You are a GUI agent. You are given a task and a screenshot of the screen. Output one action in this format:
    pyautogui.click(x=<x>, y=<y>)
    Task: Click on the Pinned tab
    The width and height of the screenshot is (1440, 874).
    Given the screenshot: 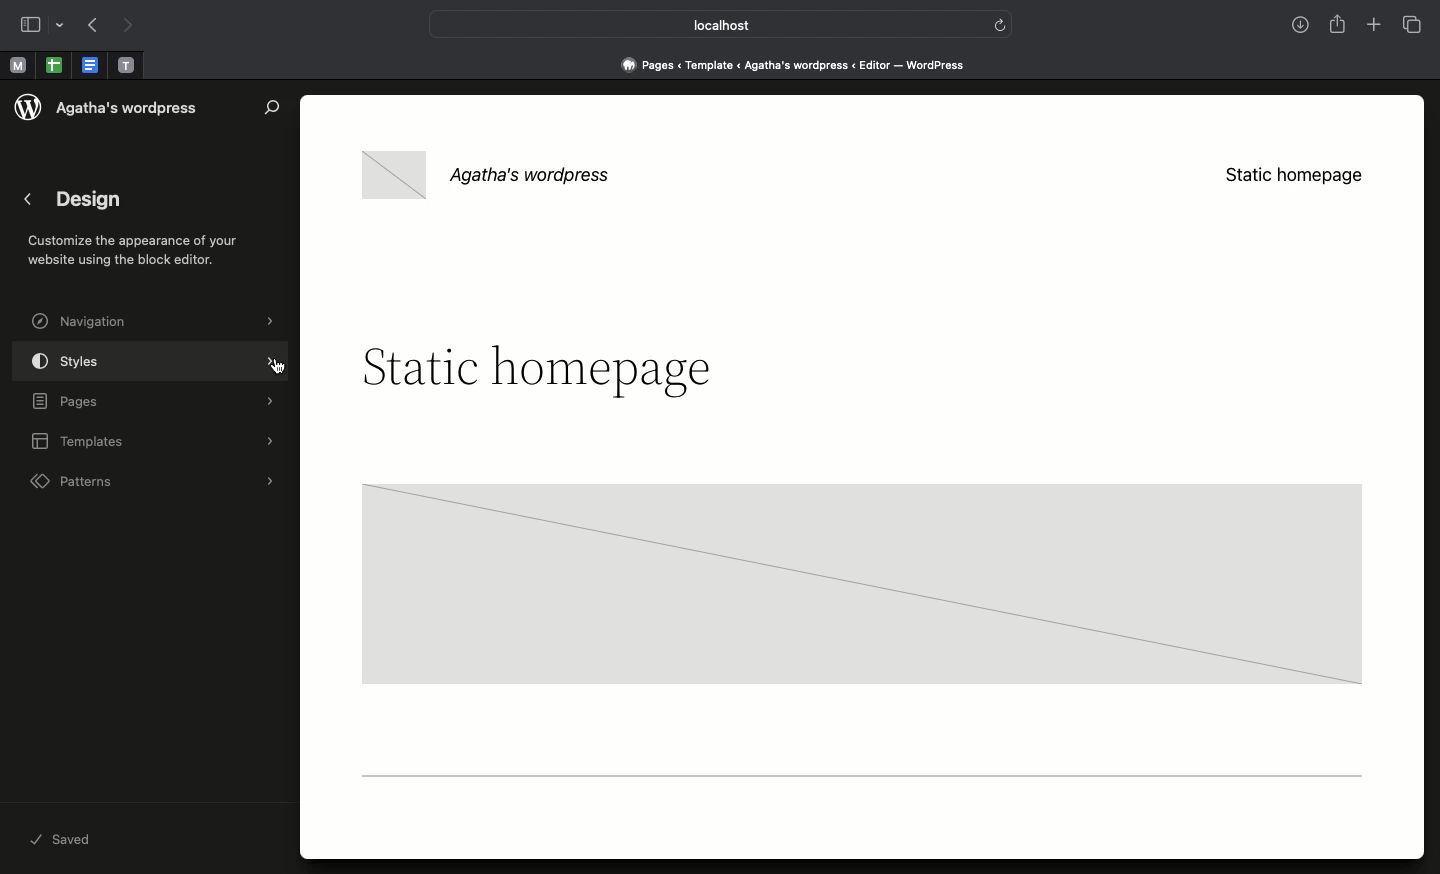 What is the action you would take?
    pyautogui.click(x=127, y=66)
    